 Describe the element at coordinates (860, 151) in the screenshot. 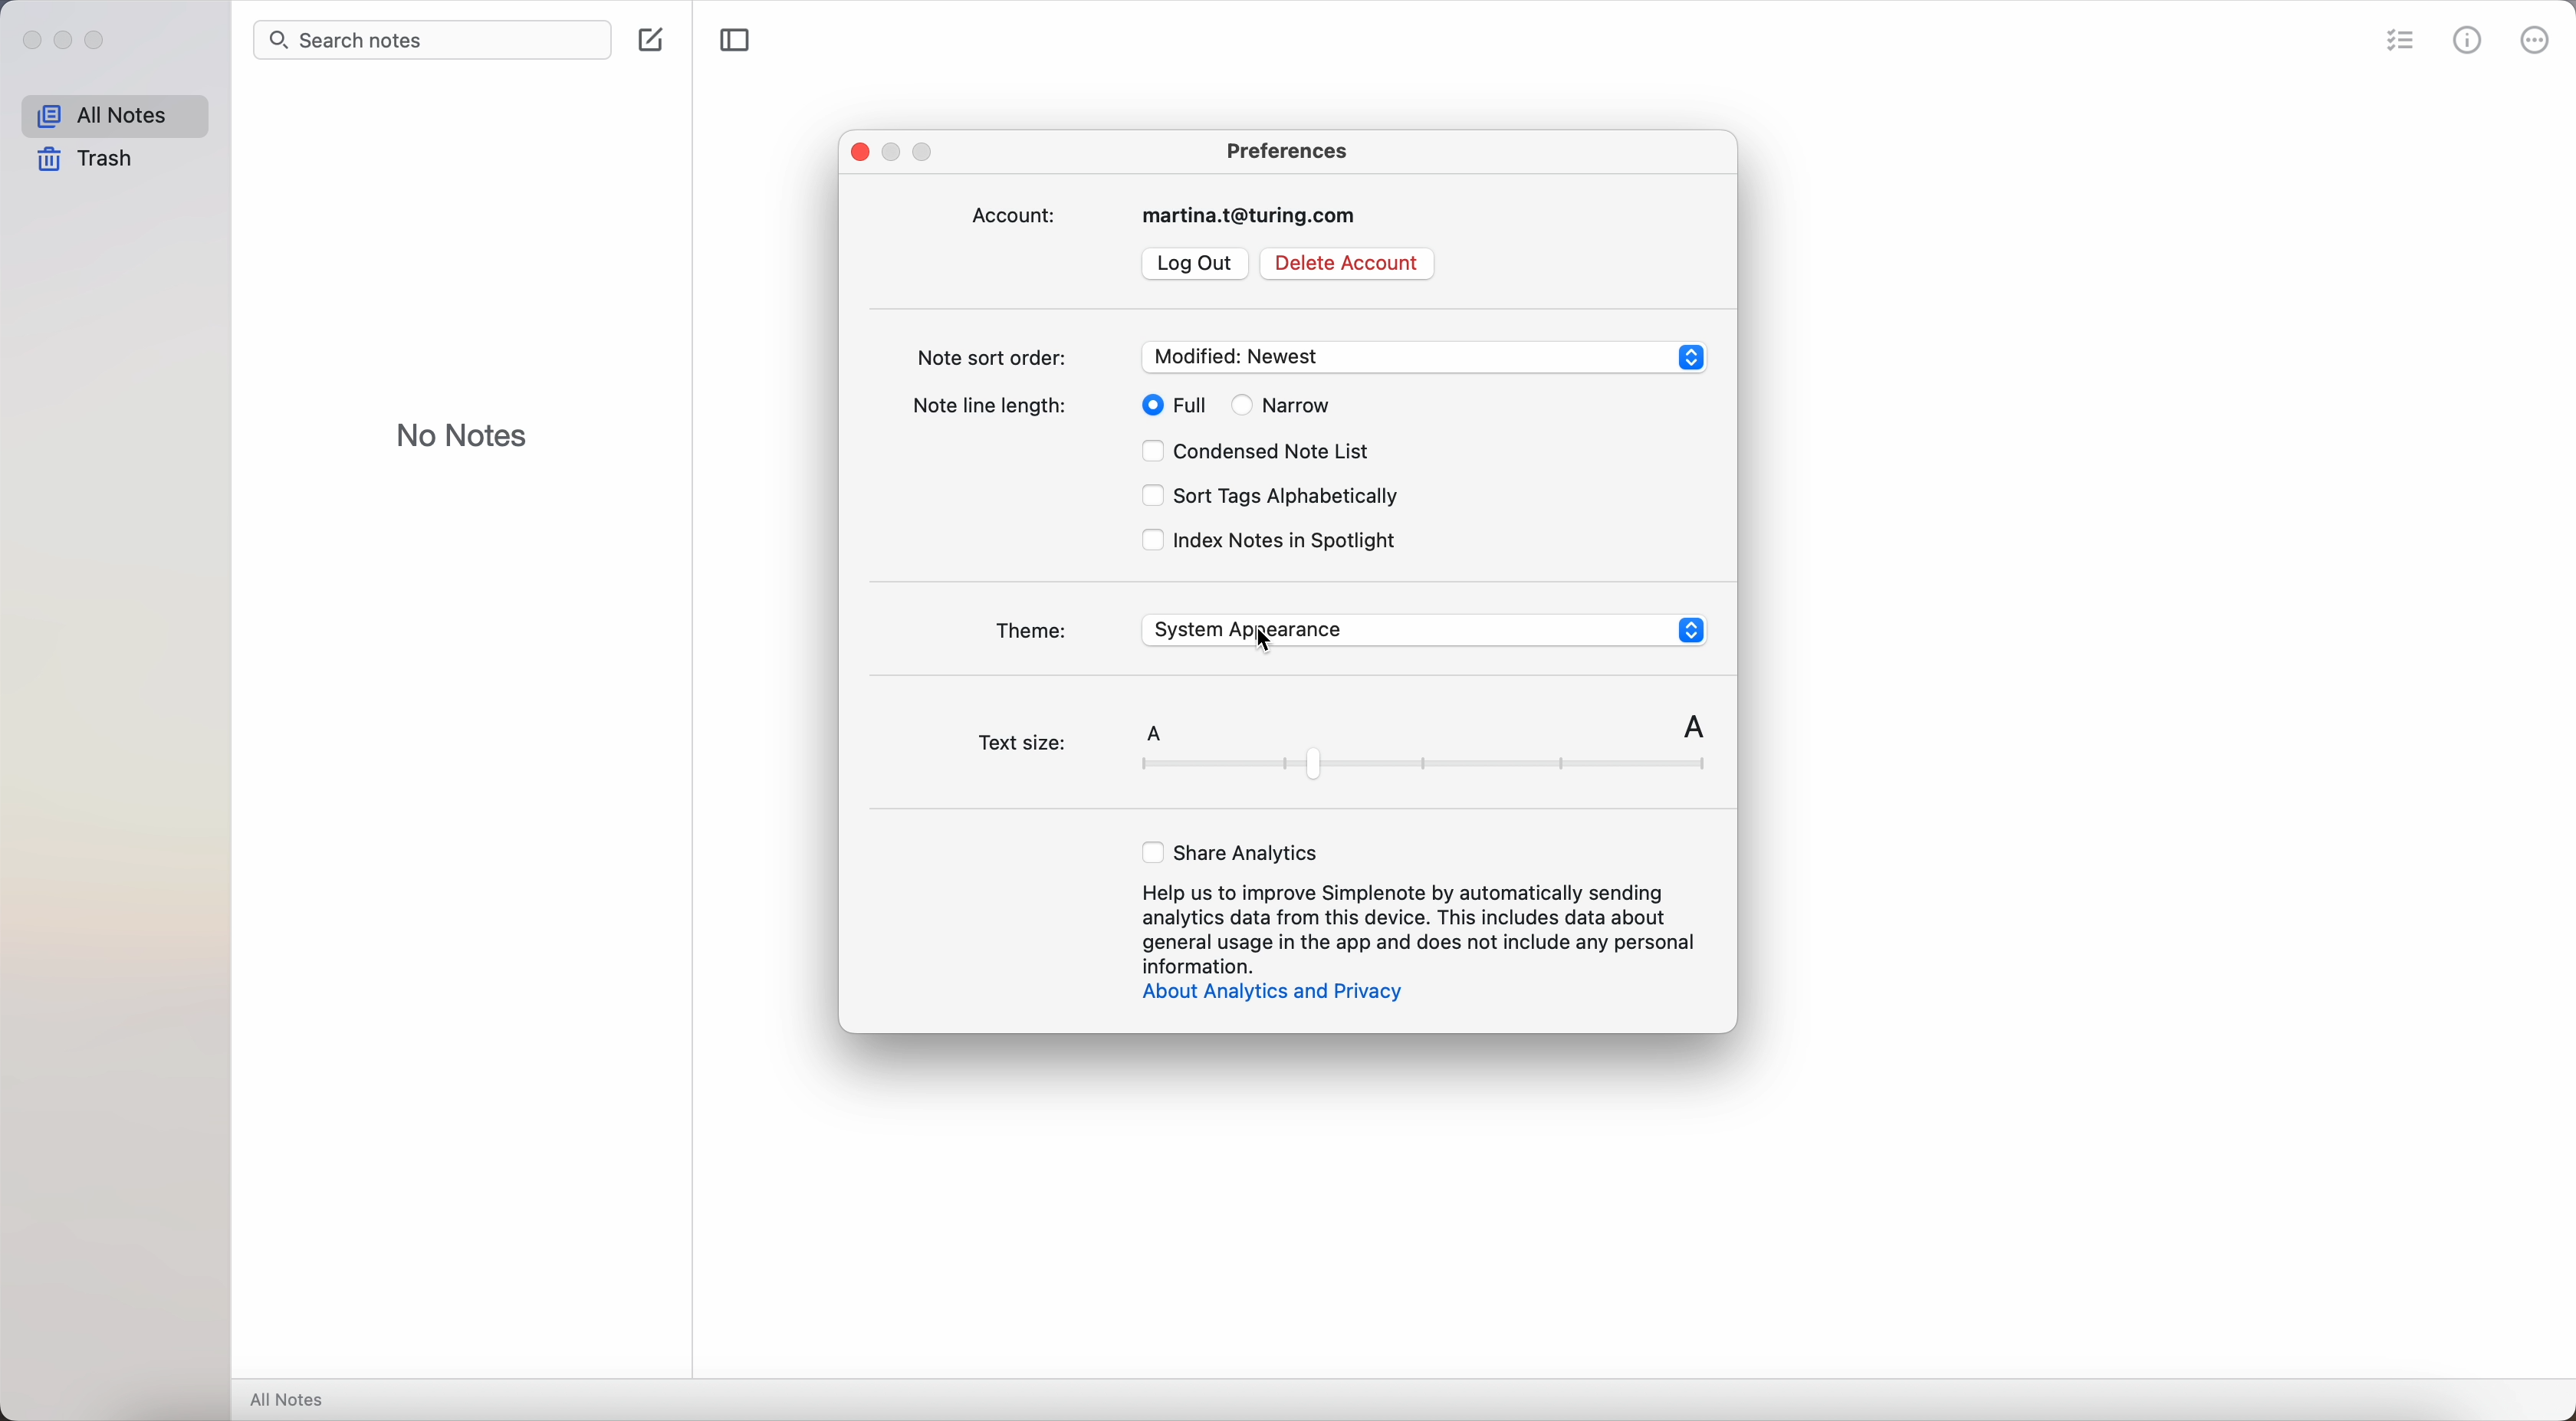

I see `close popup` at that location.